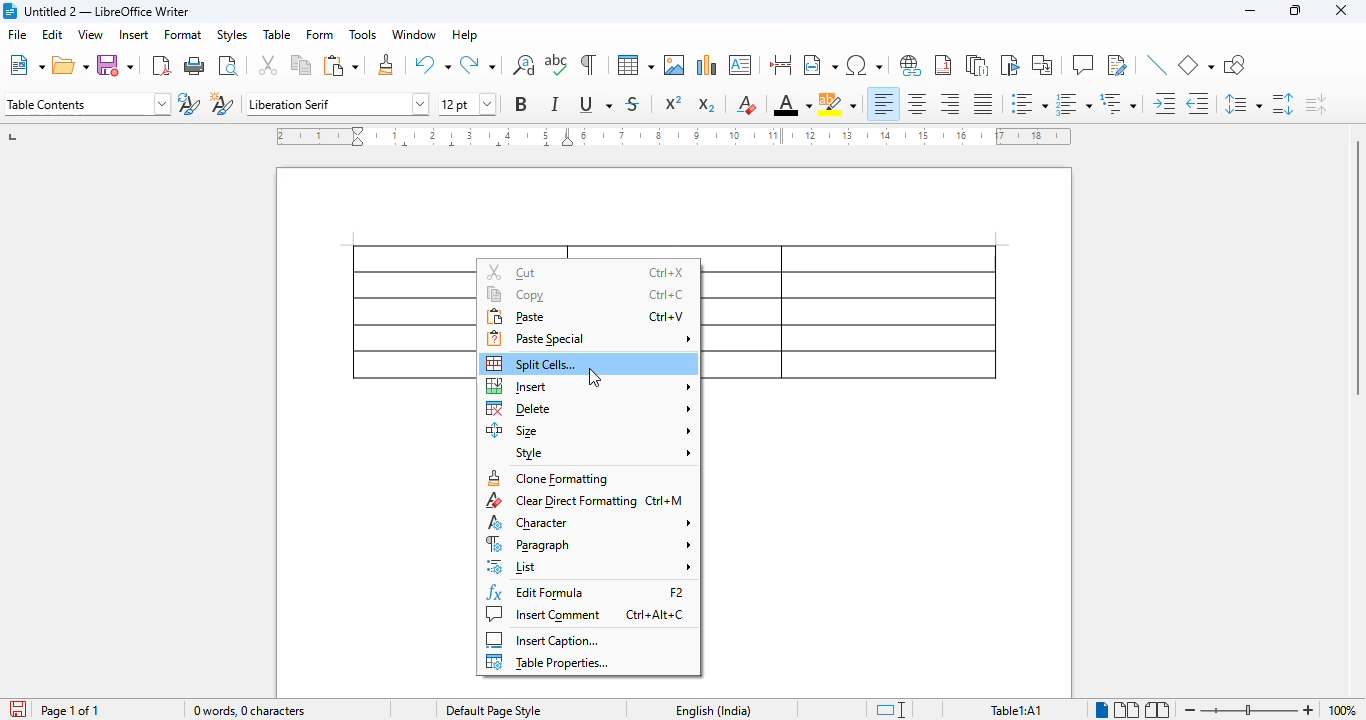 Image resolution: width=1366 pixels, height=720 pixels. What do you see at coordinates (910, 64) in the screenshot?
I see `insert hyperlink` at bounding box center [910, 64].